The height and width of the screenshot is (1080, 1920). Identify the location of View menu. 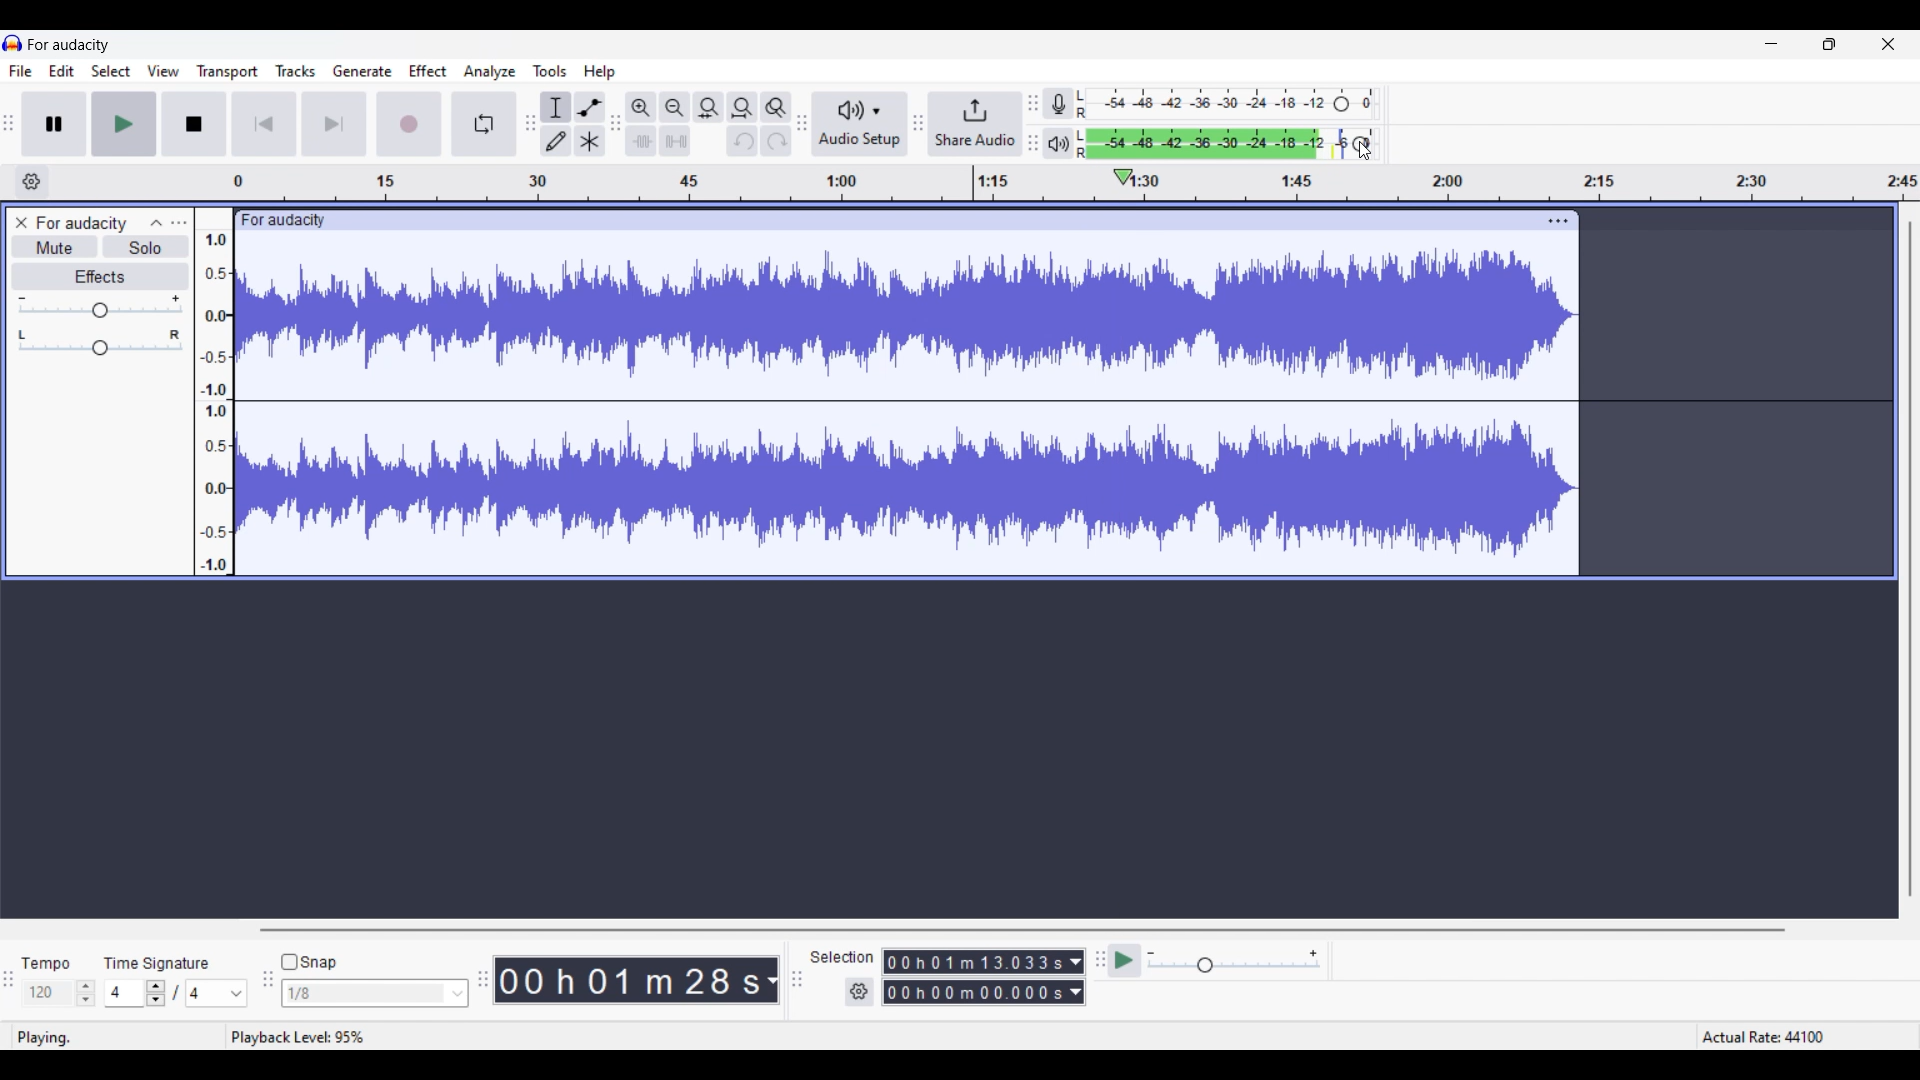
(163, 69).